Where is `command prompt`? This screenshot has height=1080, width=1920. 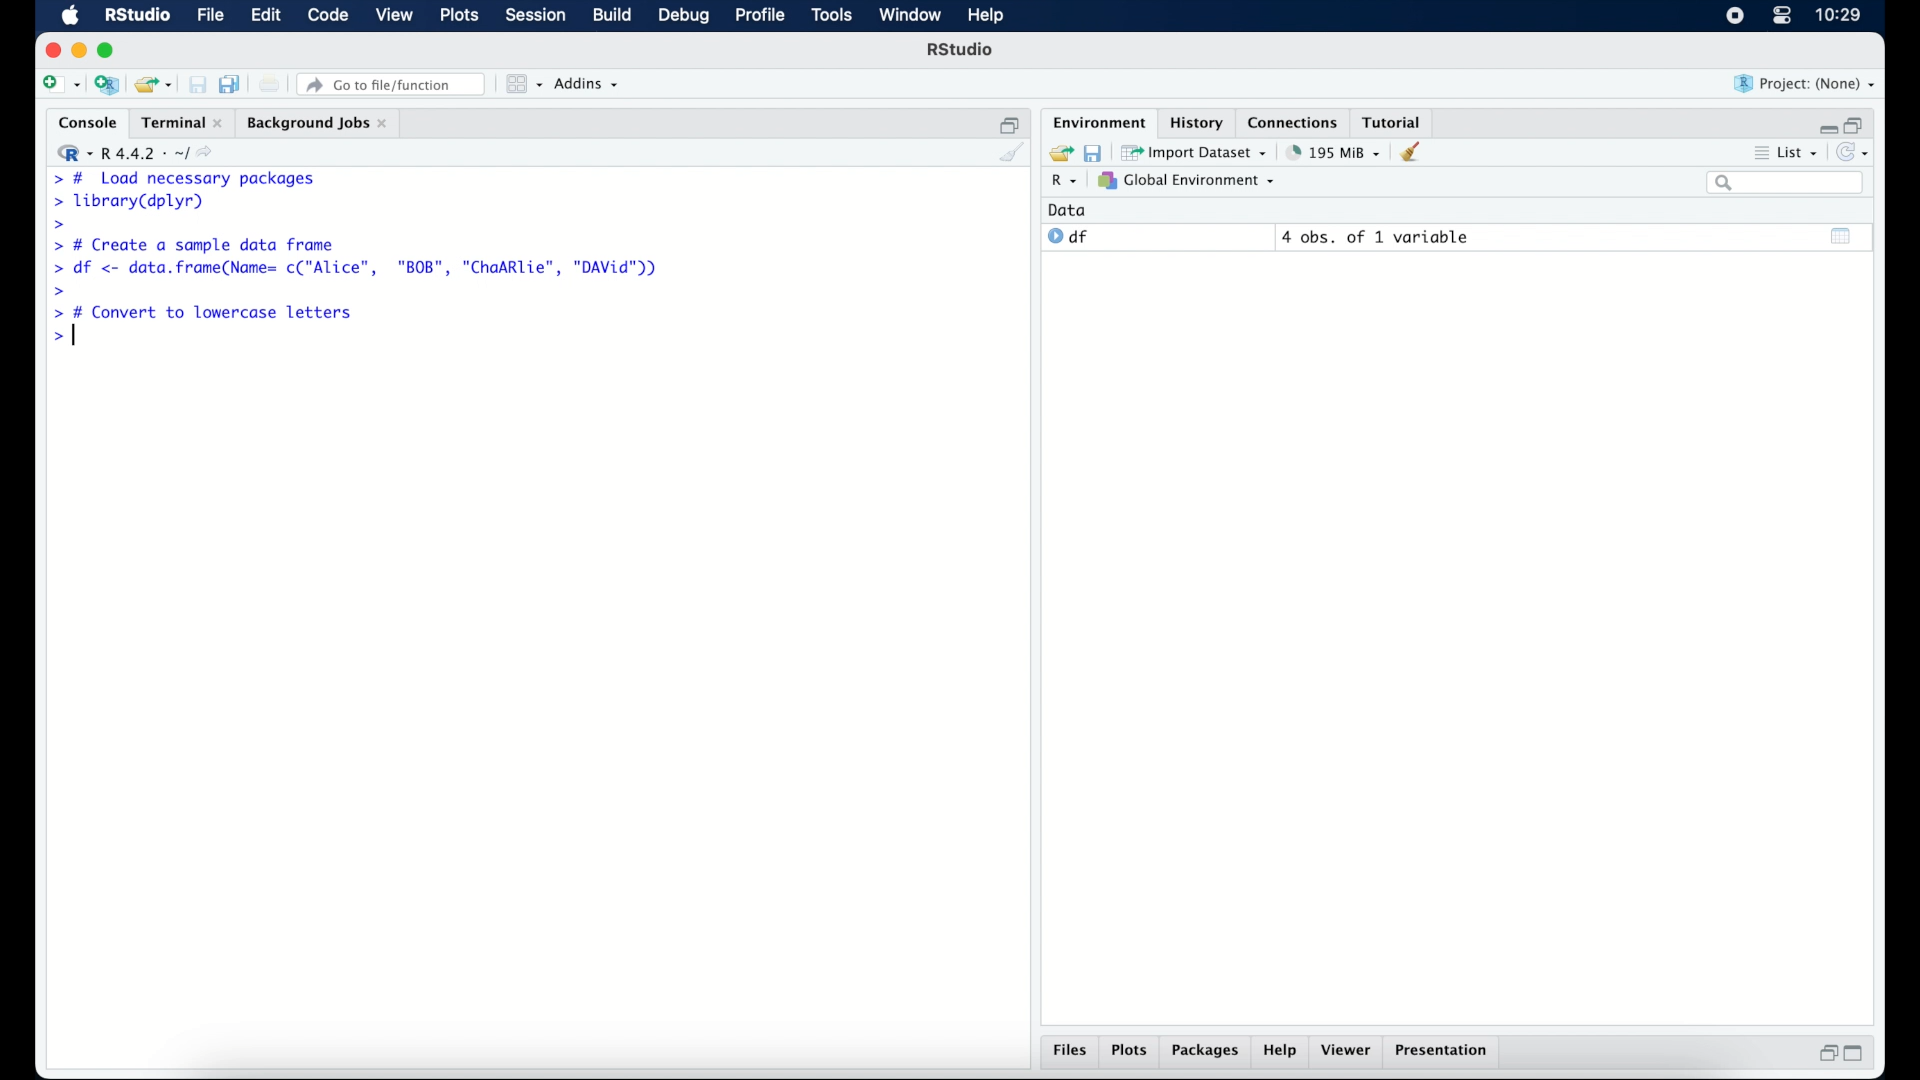
command prompt is located at coordinates (55, 225).